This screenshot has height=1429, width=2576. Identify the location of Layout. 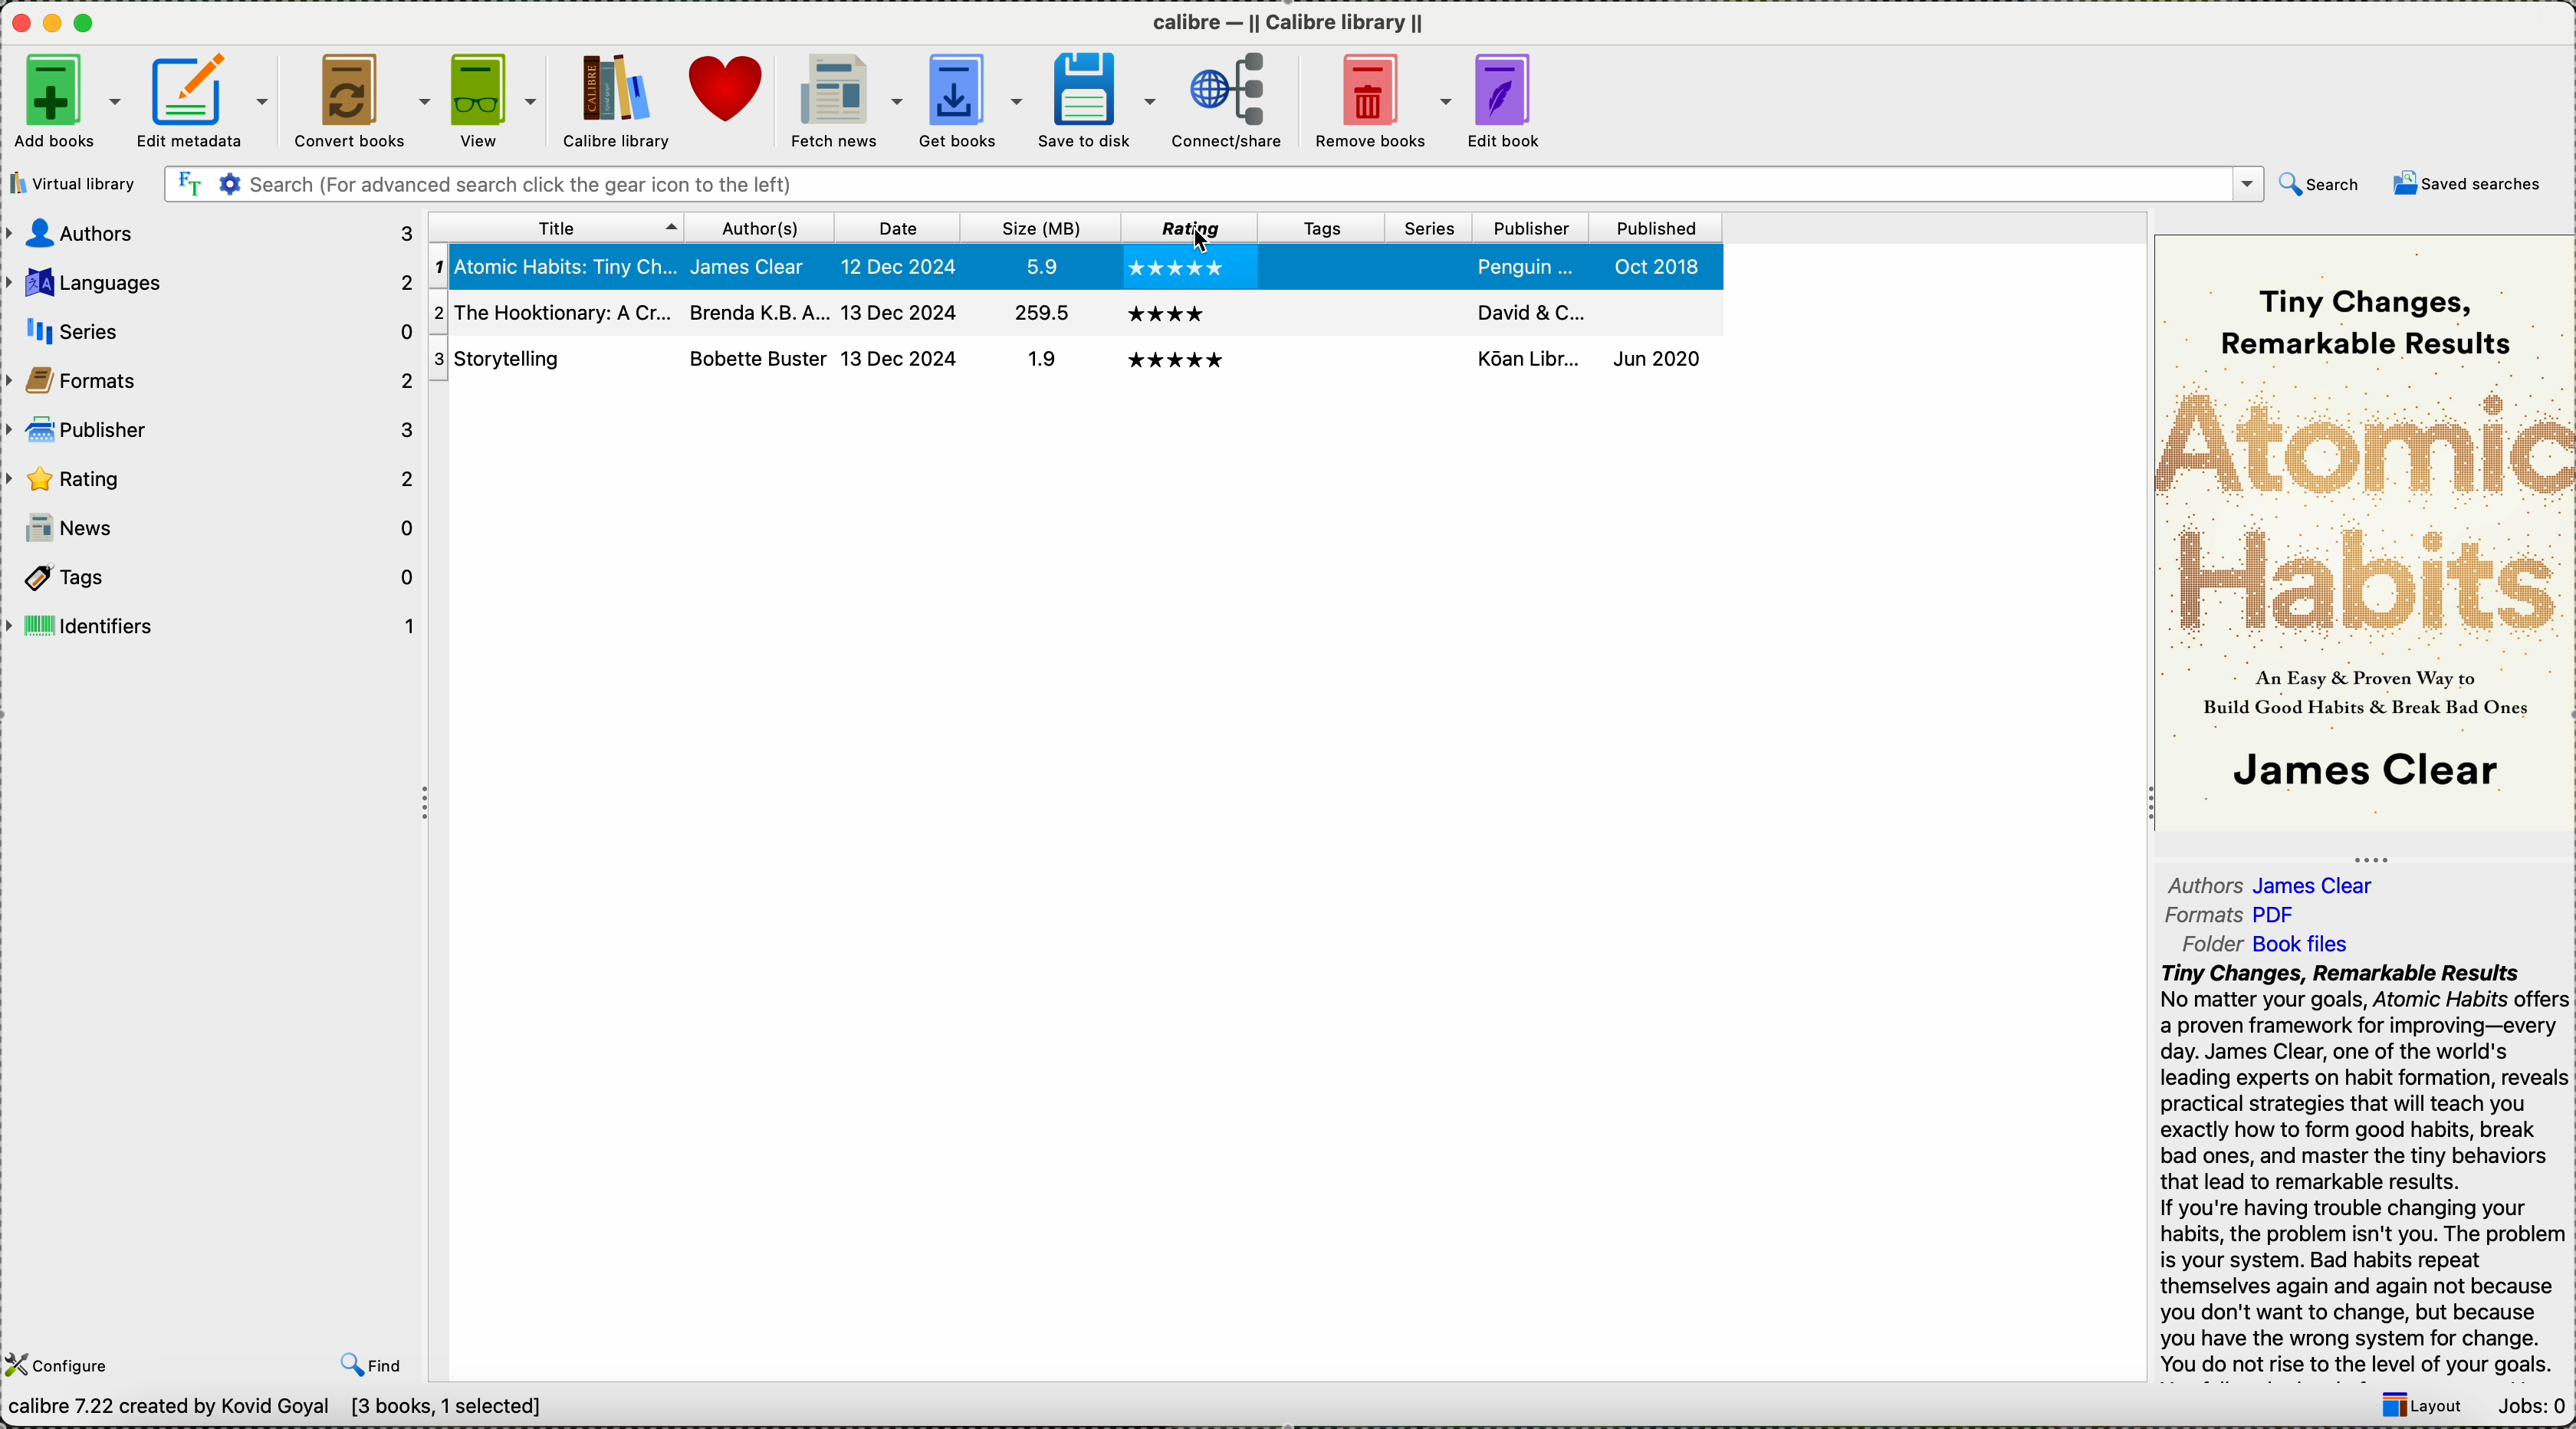
(2413, 1409).